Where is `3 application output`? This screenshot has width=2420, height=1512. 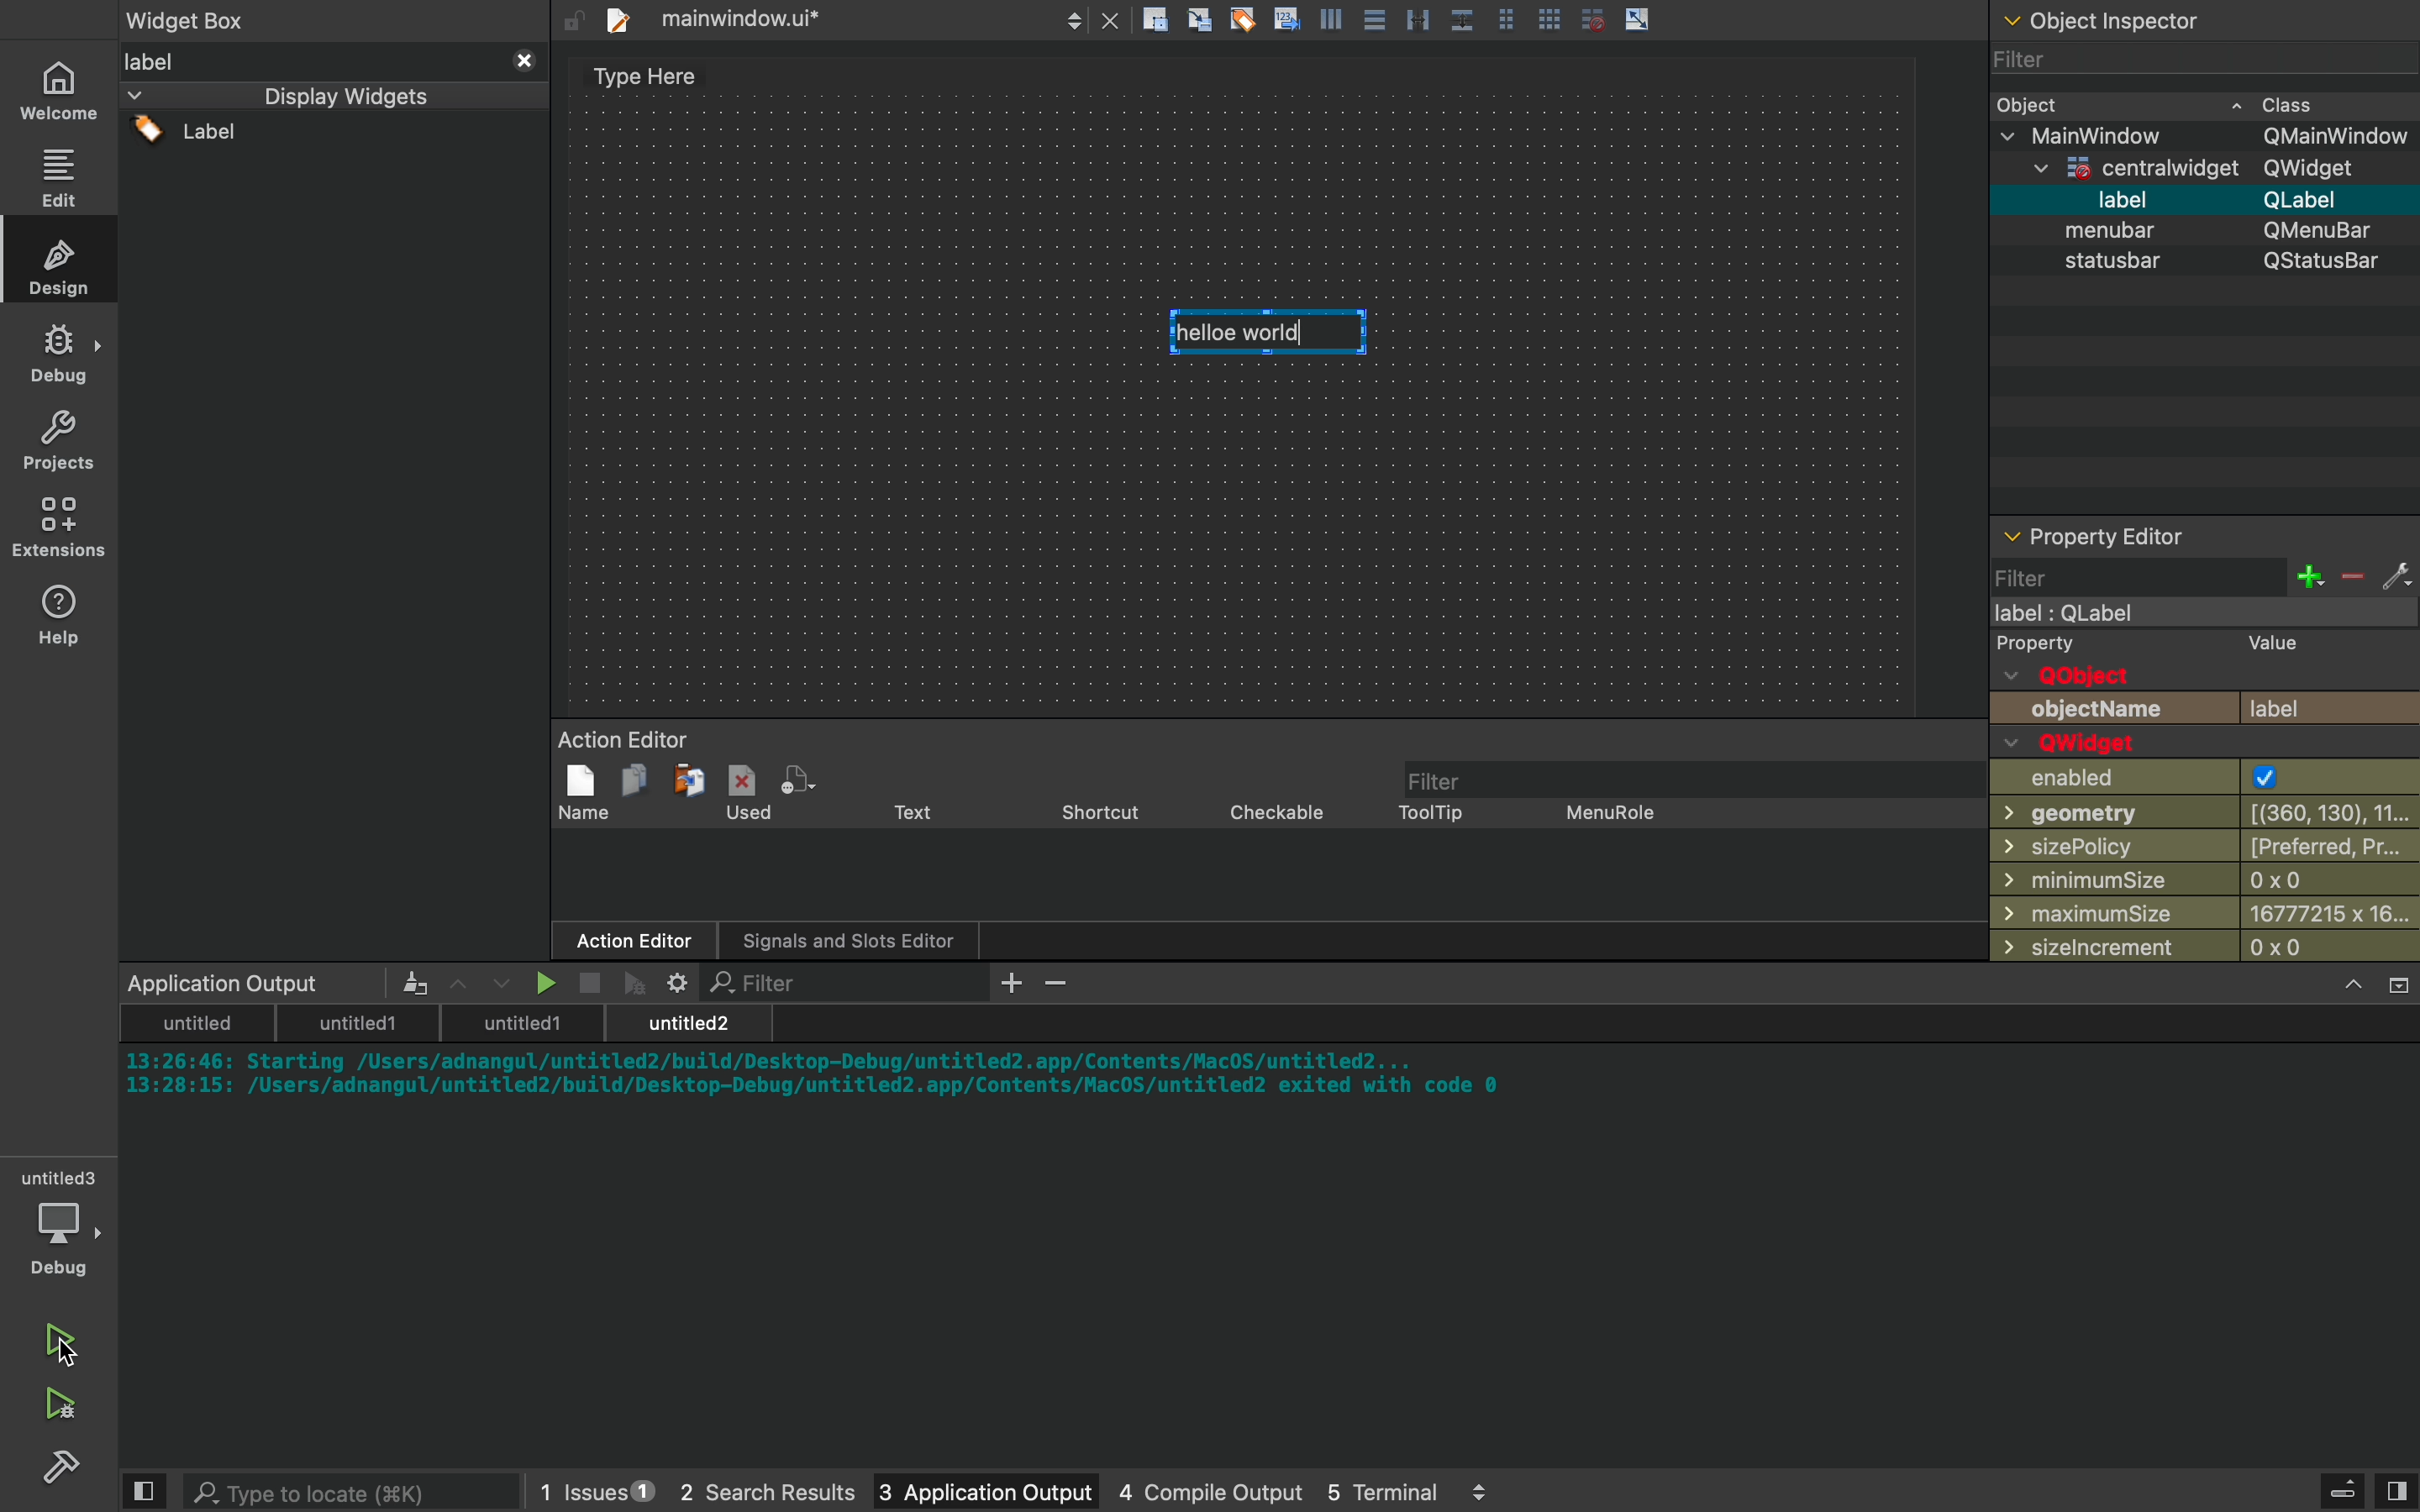
3 application output is located at coordinates (958, 1493).